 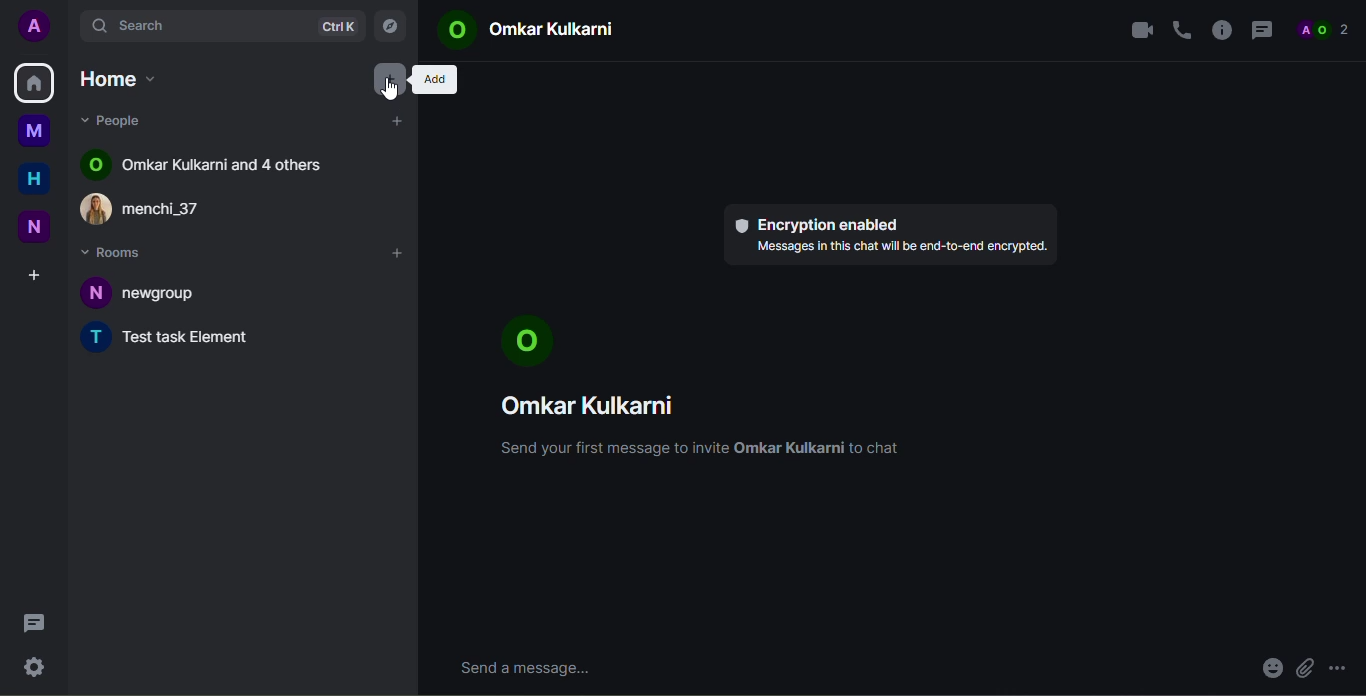 What do you see at coordinates (337, 27) in the screenshot?
I see `ctrlK` at bounding box center [337, 27].